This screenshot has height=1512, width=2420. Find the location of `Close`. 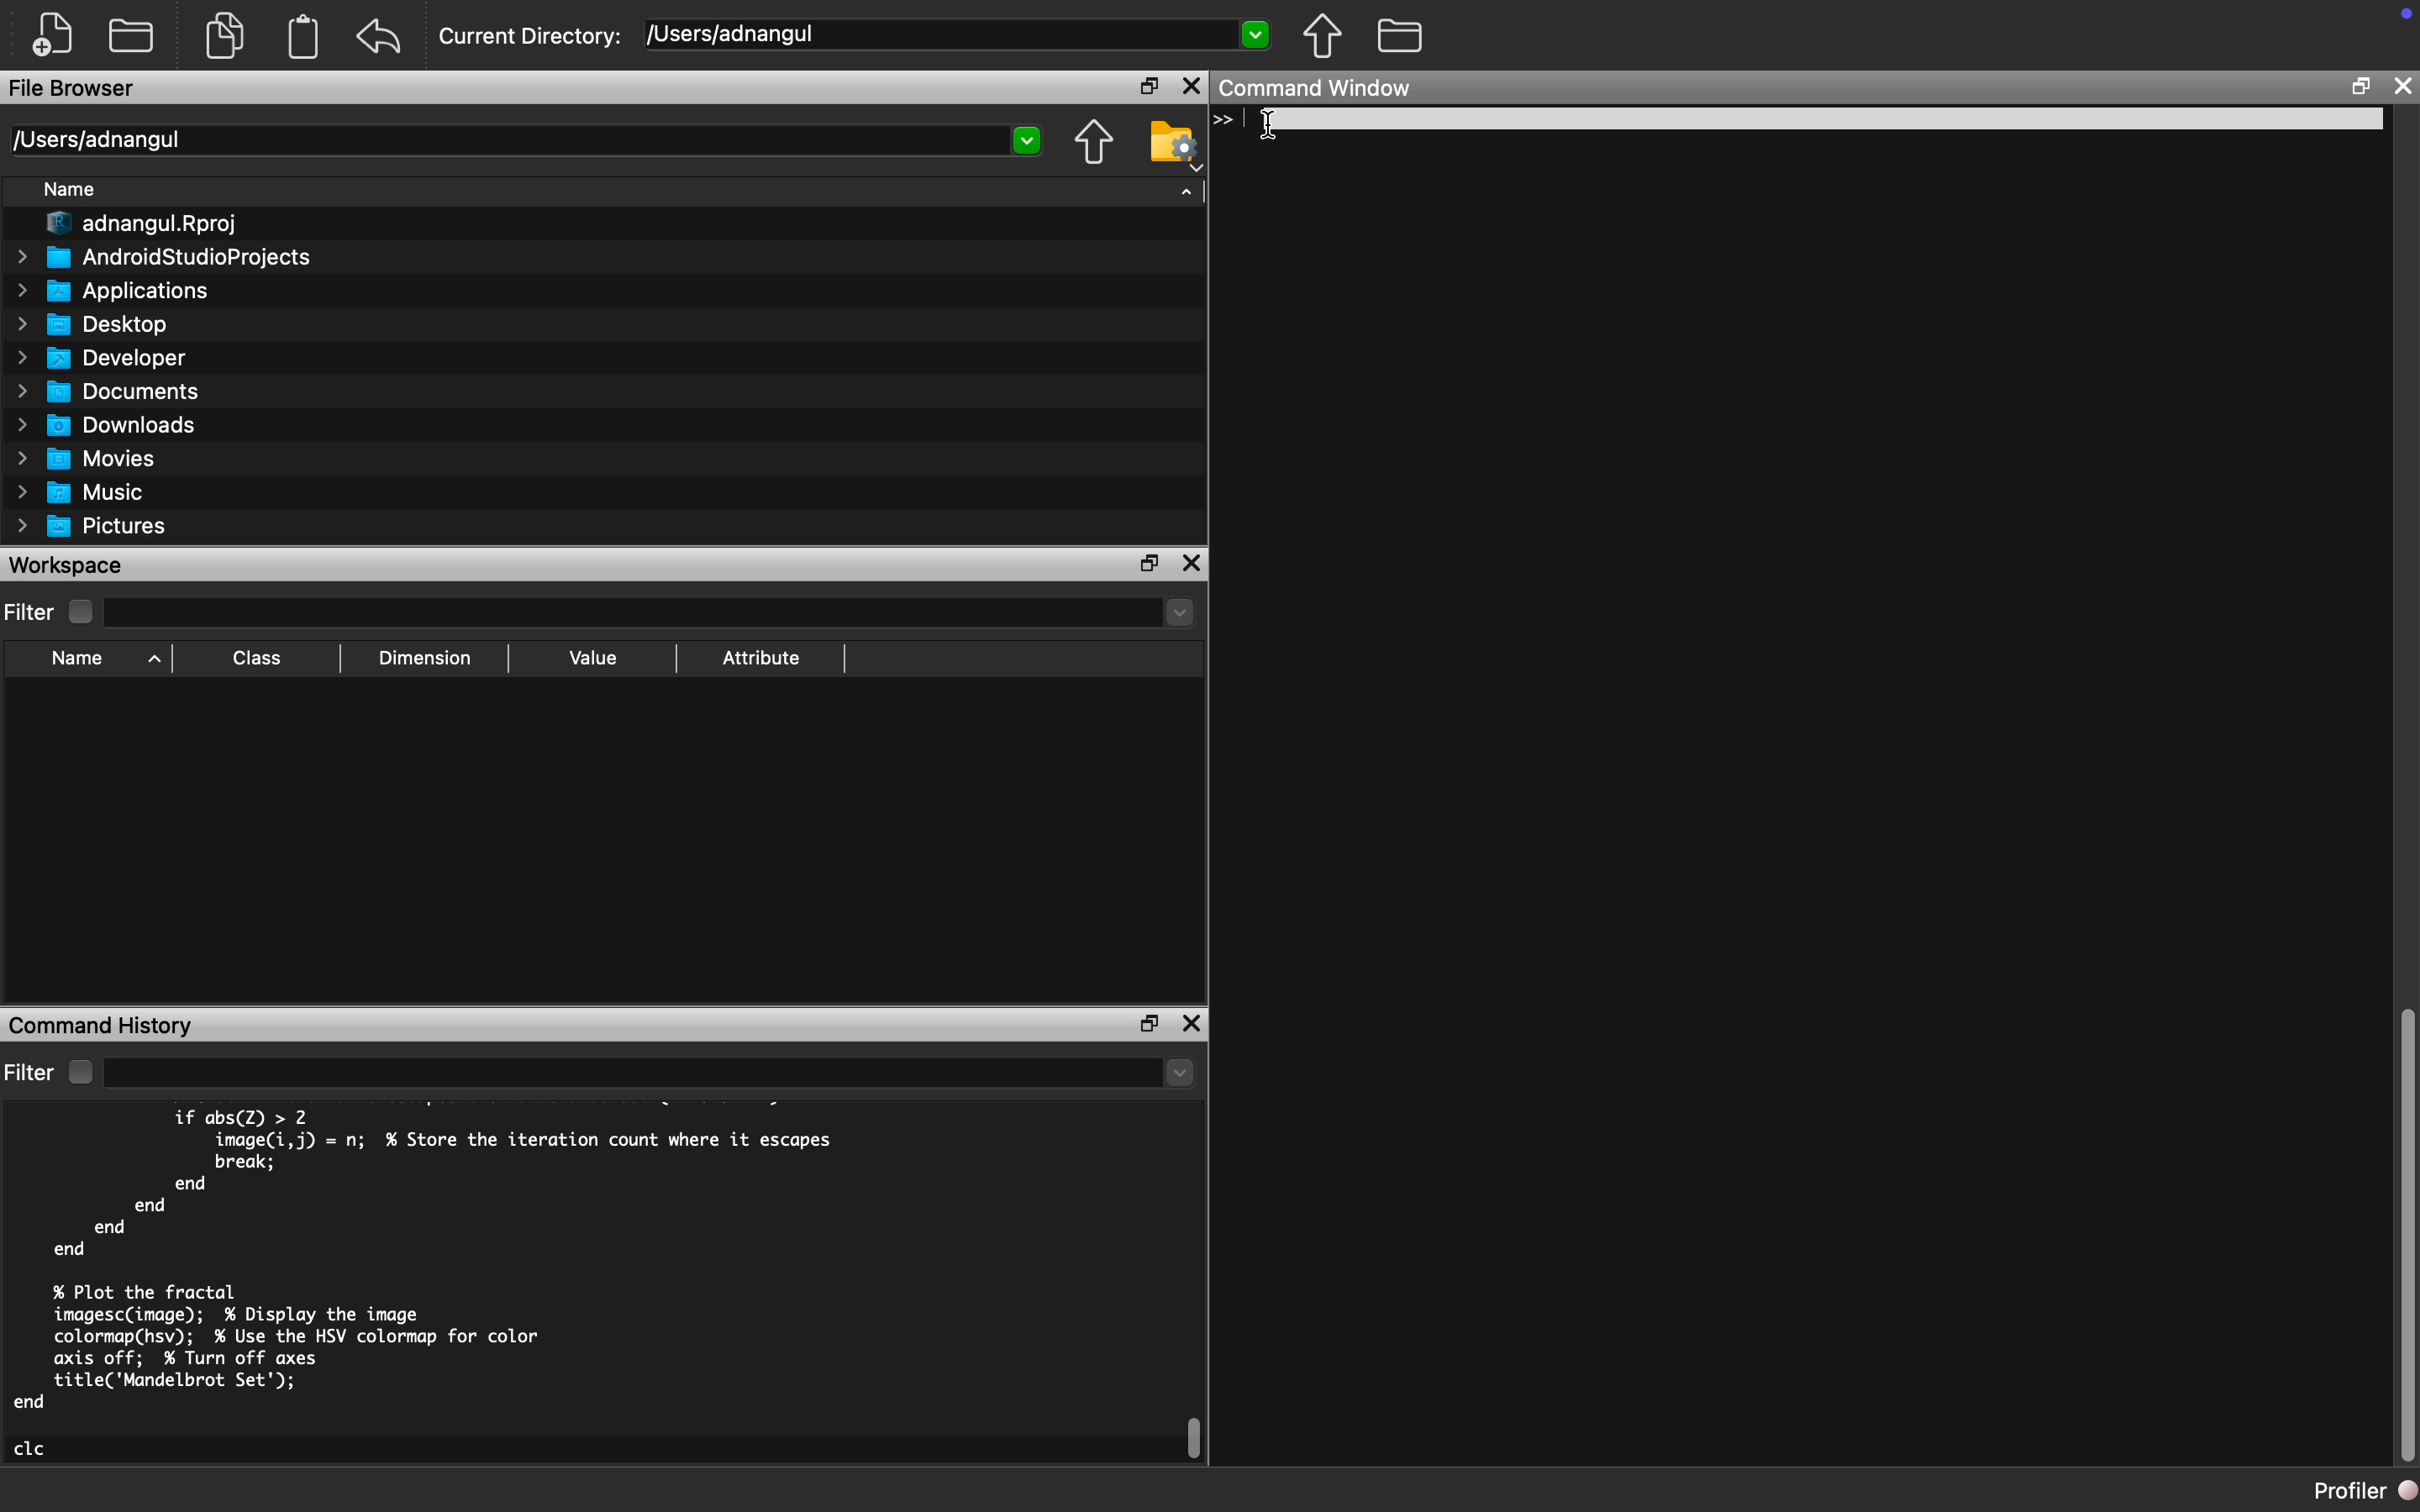

Close is located at coordinates (1194, 563).